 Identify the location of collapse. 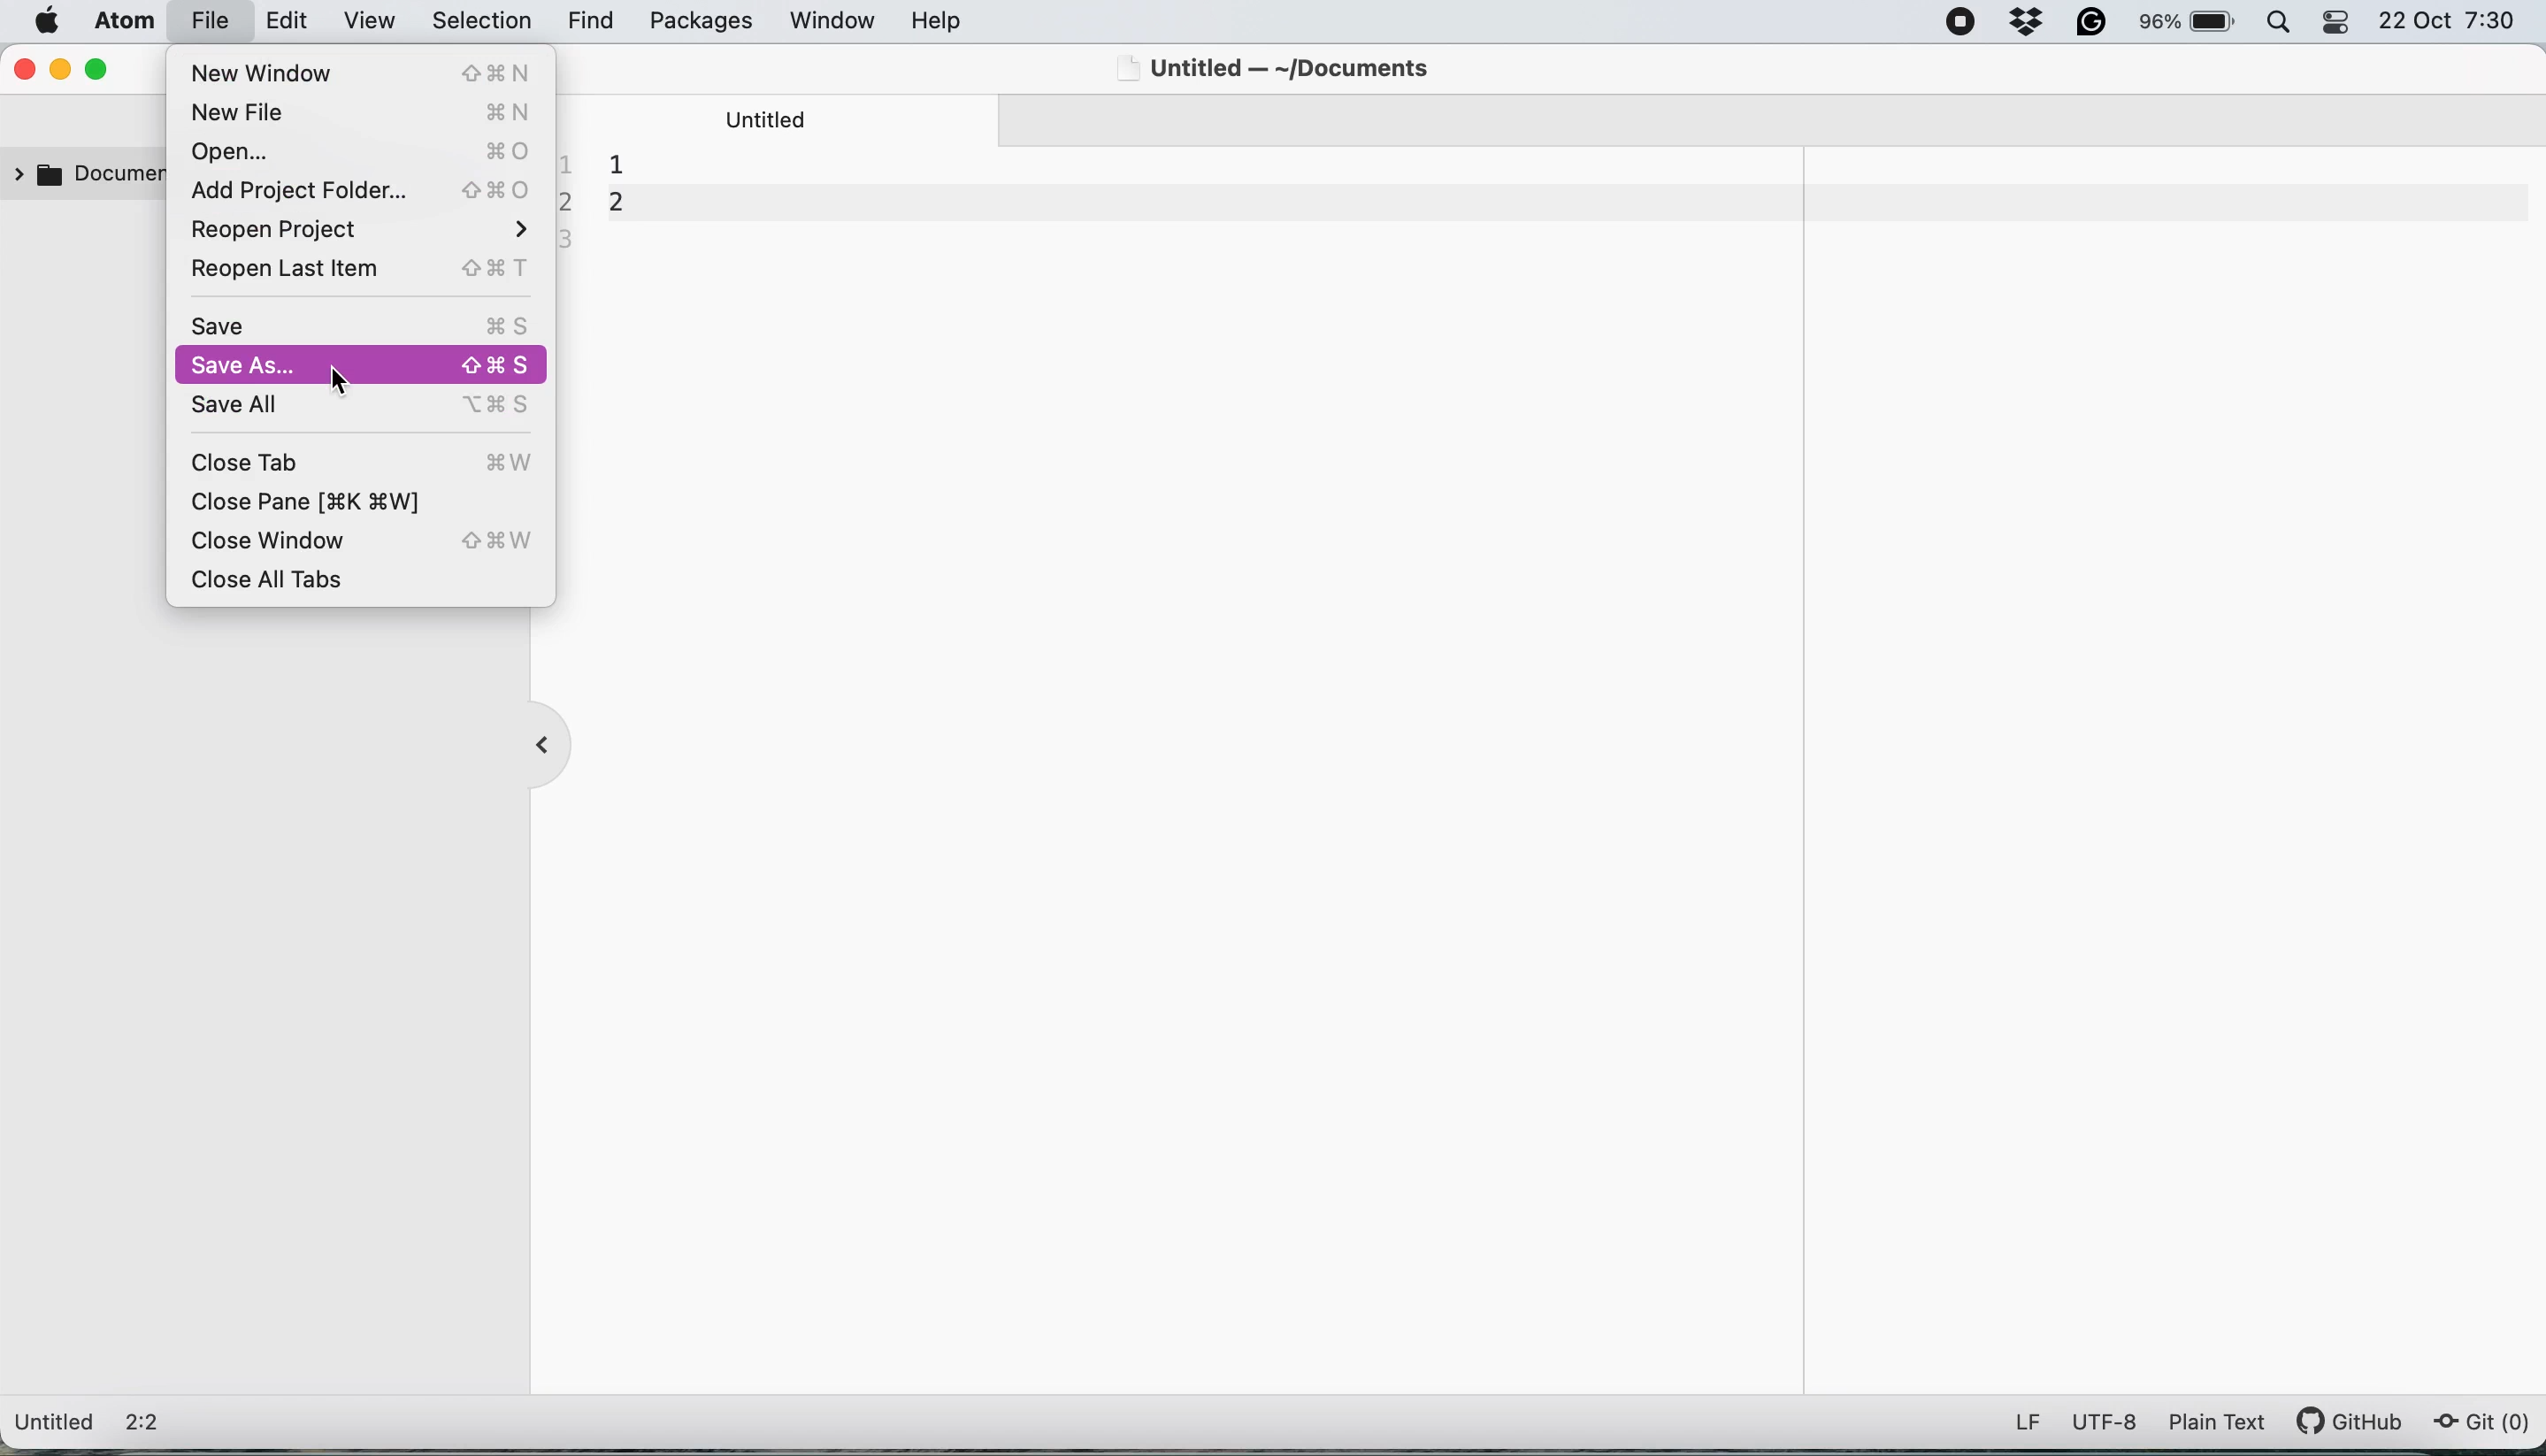
(550, 743).